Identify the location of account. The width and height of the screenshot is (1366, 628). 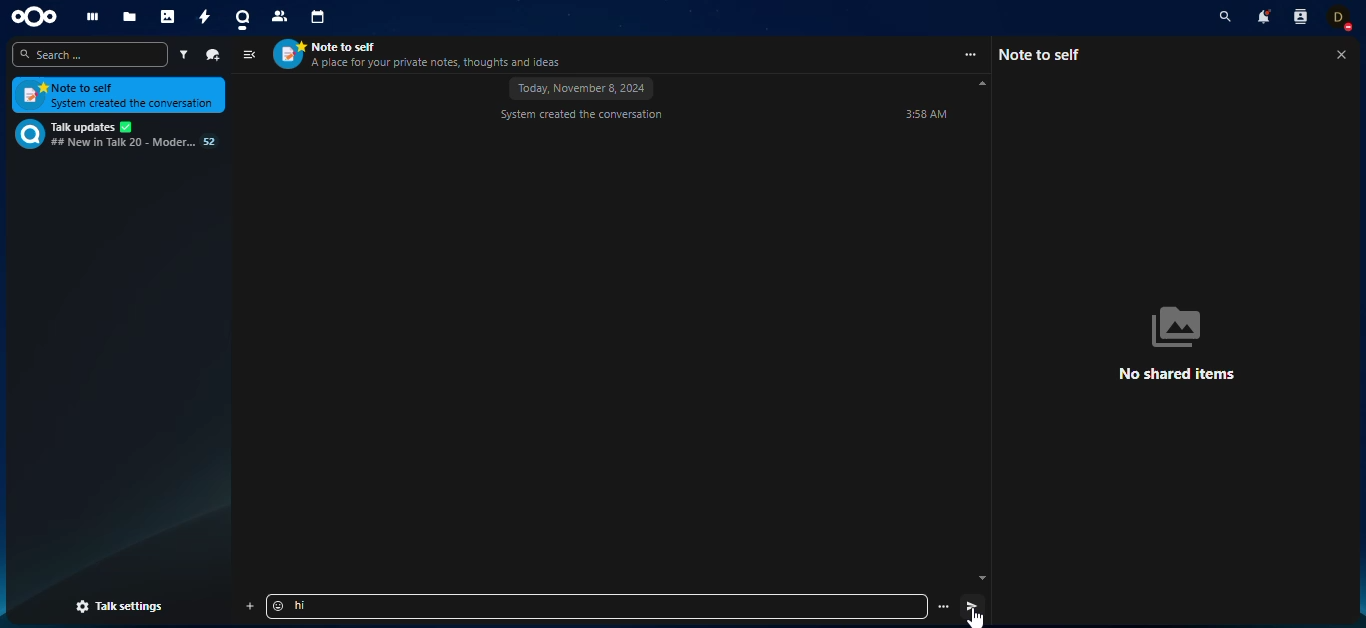
(1344, 20).